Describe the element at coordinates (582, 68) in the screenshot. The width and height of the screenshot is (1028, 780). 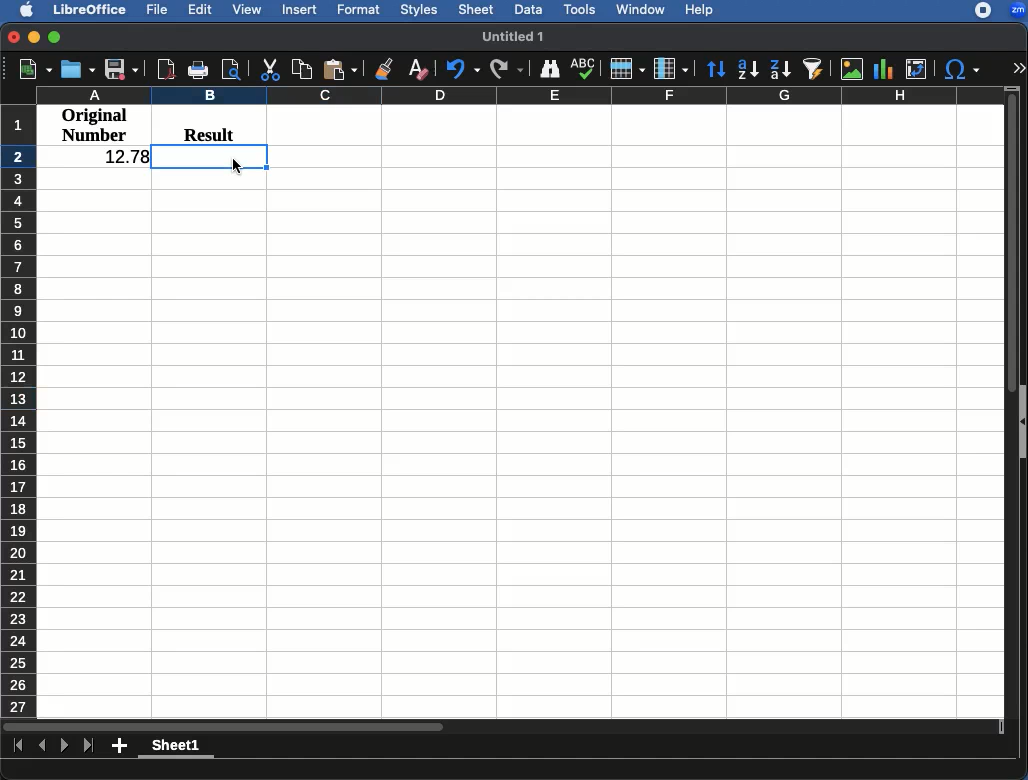
I see `Spellcheck` at that location.